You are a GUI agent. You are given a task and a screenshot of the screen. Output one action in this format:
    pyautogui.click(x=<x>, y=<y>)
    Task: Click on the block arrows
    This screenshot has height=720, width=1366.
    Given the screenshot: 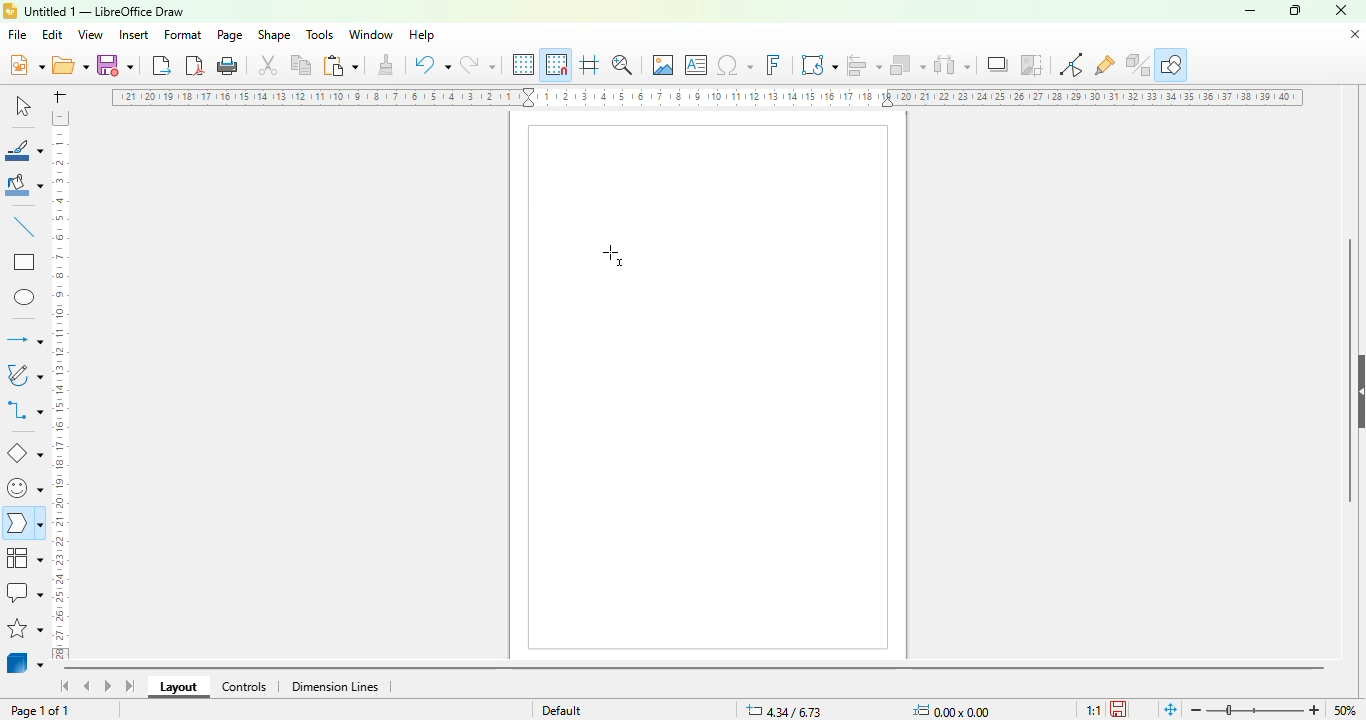 What is the action you would take?
    pyautogui.click(x=23, y=525)
    